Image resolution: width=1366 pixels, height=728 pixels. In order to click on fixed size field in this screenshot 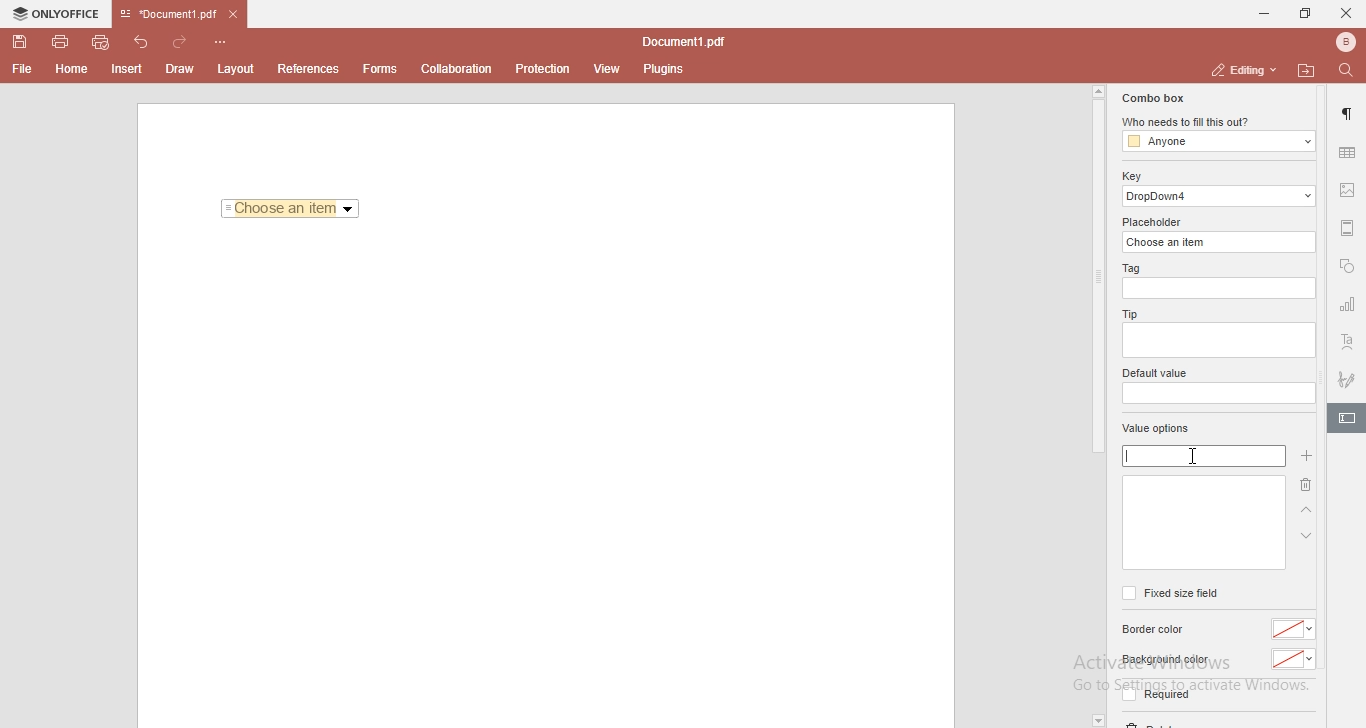, I will do `click(1169, 593)`.